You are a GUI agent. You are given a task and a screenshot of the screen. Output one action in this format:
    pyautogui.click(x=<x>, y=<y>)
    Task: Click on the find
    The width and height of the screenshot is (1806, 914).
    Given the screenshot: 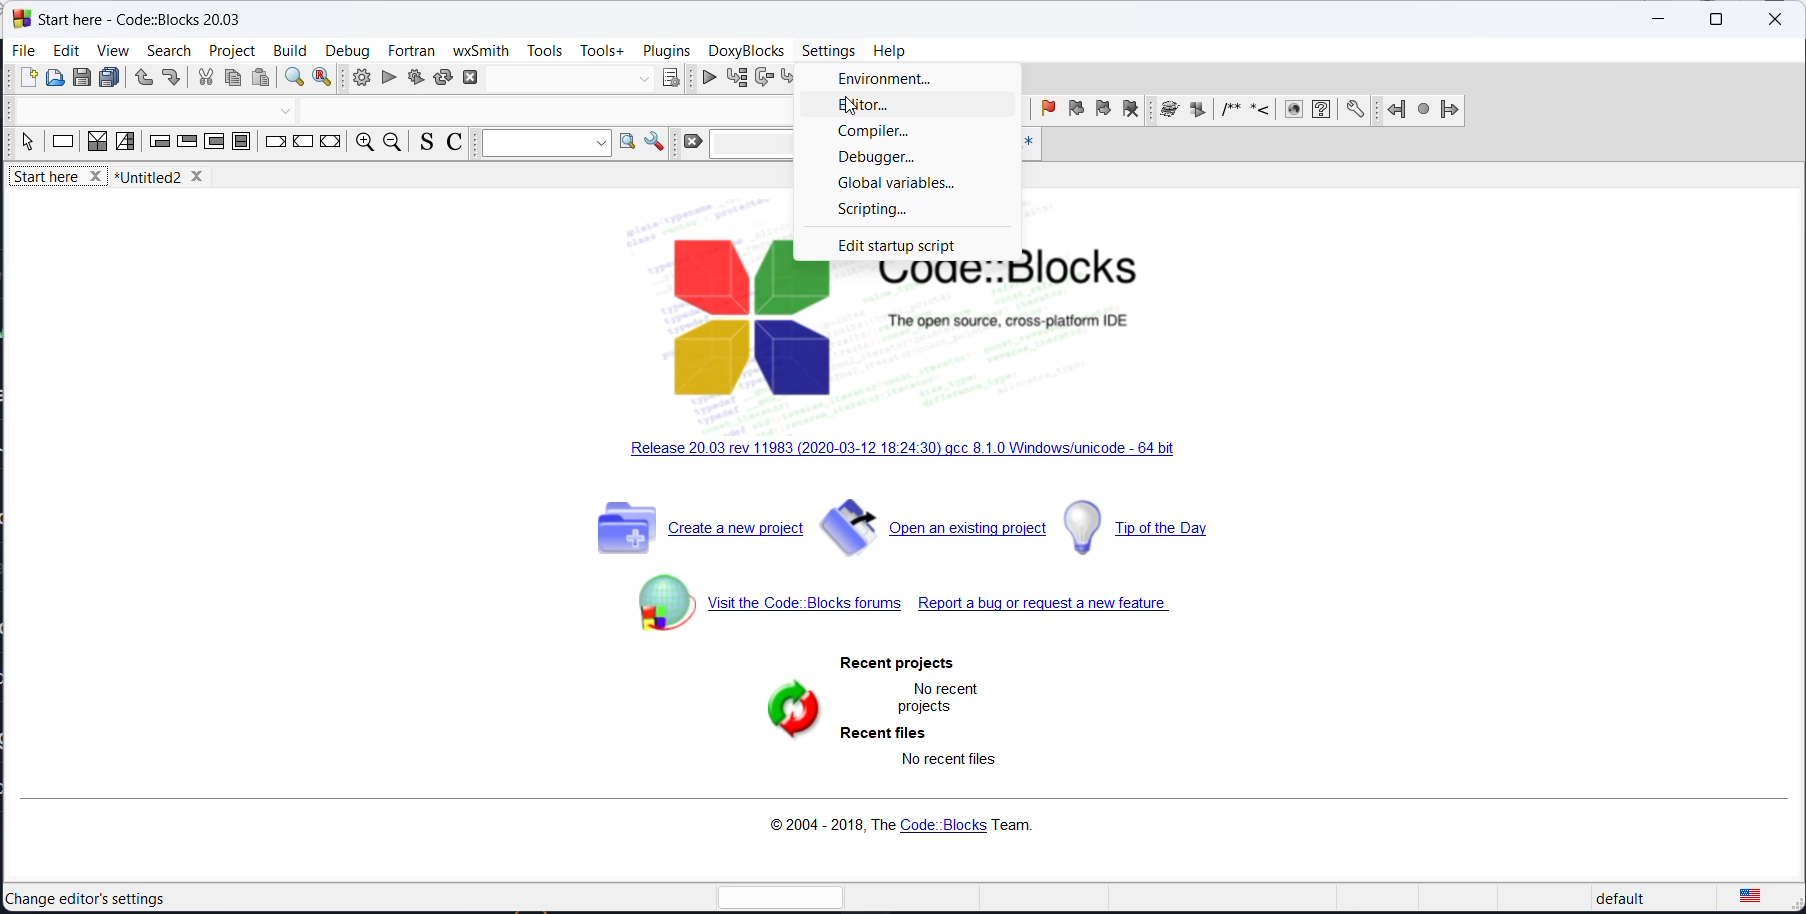 What is the action you would take?
    pyautogui.click(x=292, y=80)
    